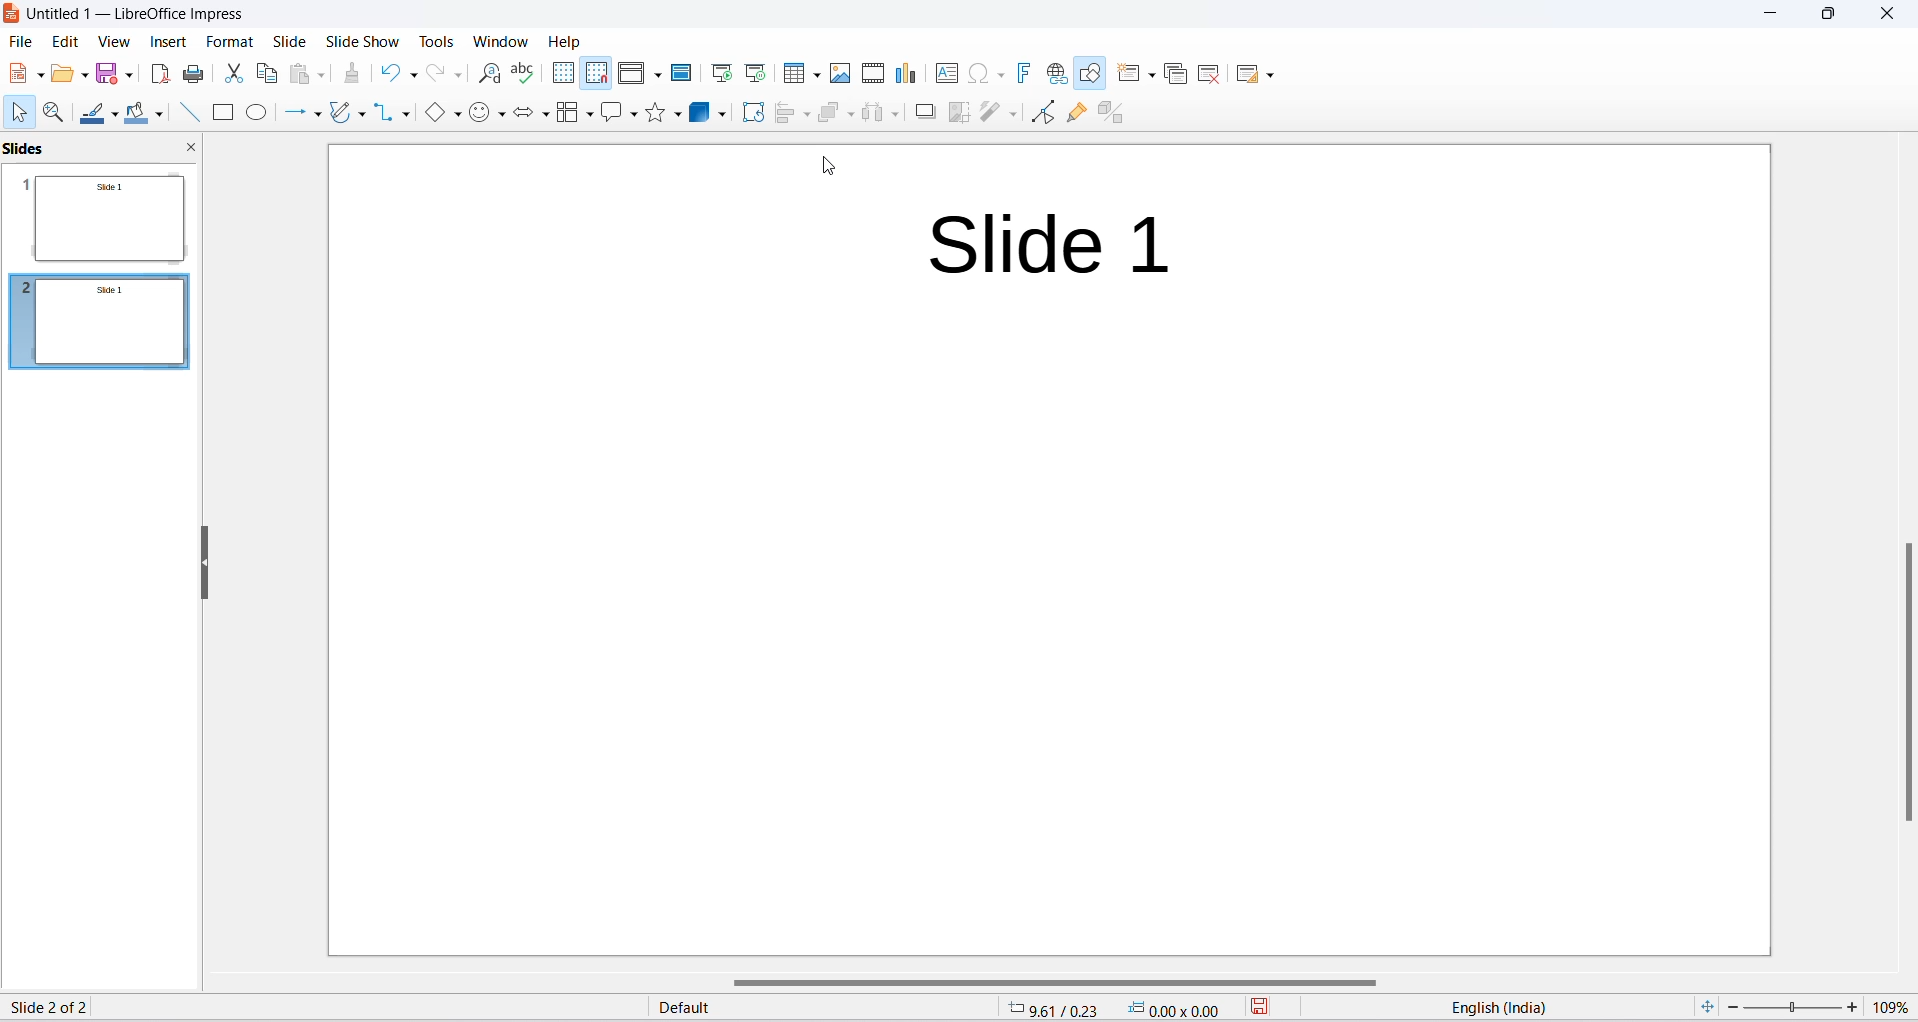 This screenshot has width=1918, height=1022. I want to click on cursor, so click(829, 166).